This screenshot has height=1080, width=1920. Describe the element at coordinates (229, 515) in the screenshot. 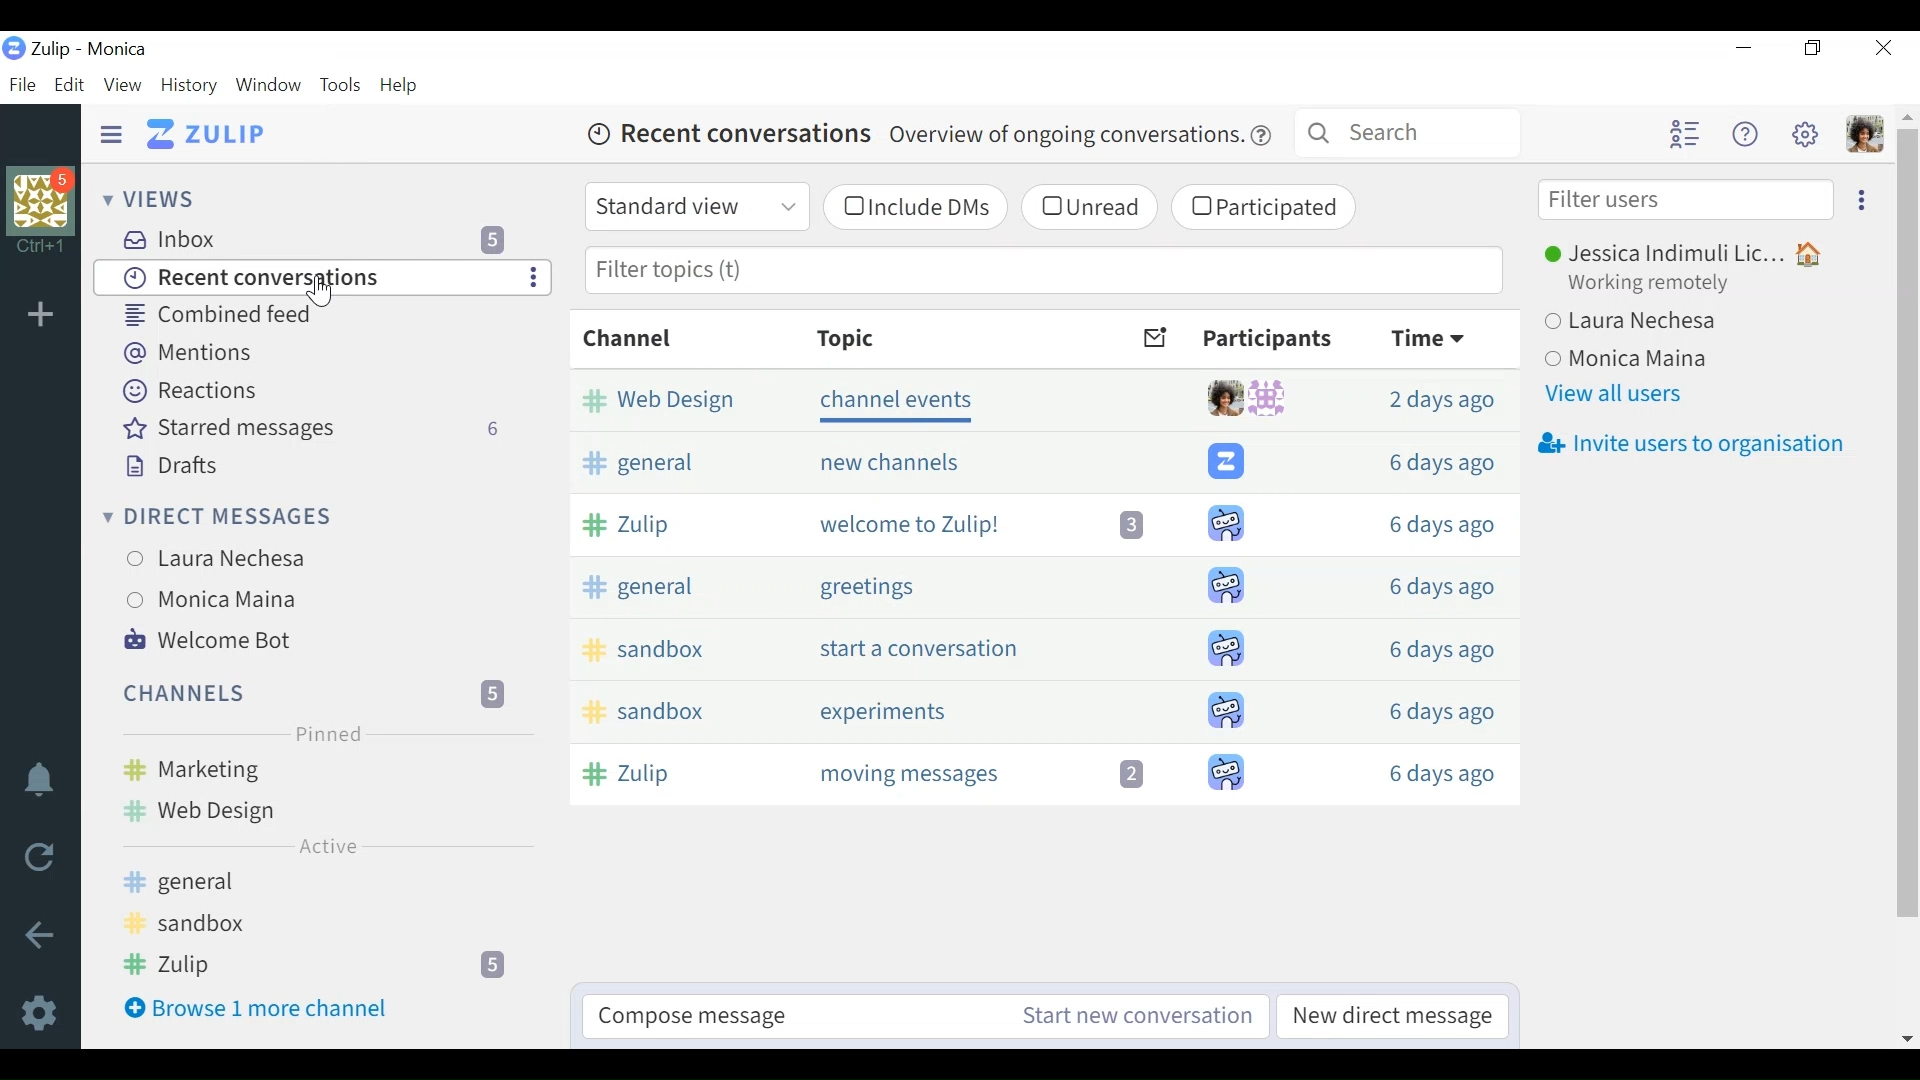

I see `Direct Messages` at that location.